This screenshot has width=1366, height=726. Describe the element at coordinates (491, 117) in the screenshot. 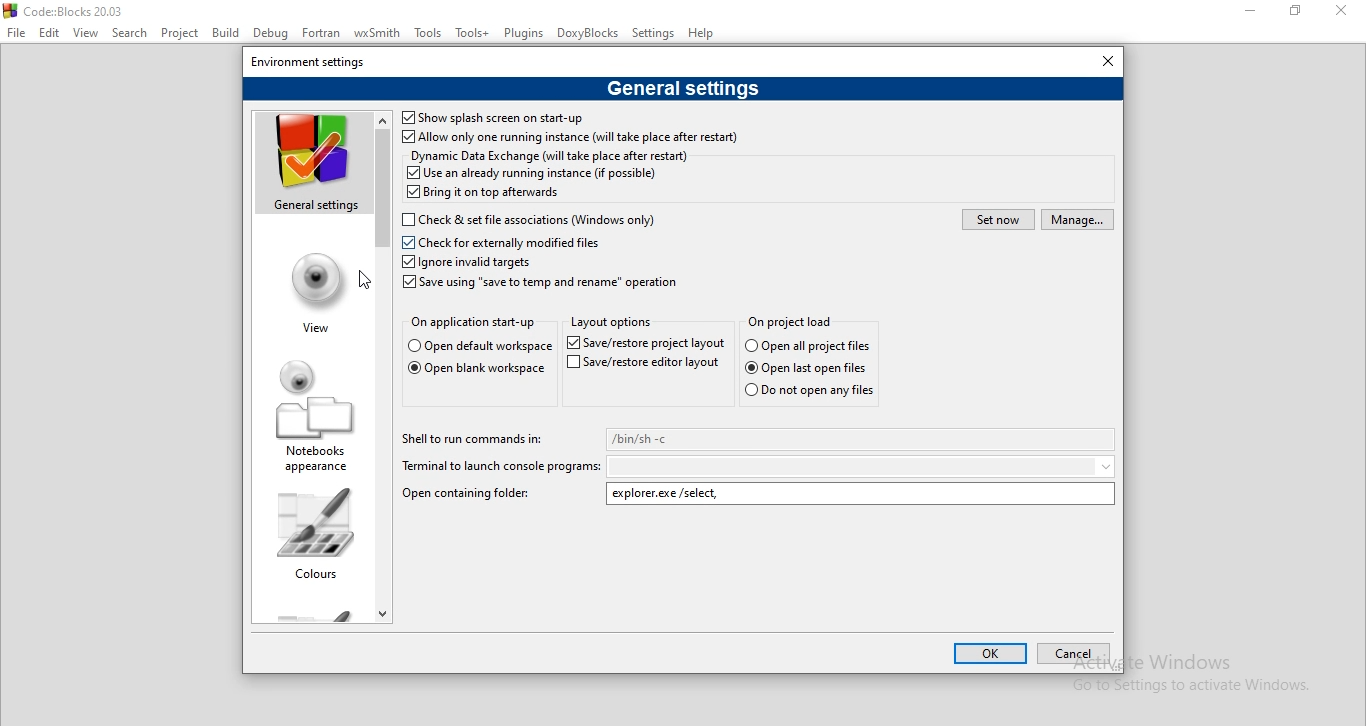

I see `Shos splash screen on start-up` at that location.